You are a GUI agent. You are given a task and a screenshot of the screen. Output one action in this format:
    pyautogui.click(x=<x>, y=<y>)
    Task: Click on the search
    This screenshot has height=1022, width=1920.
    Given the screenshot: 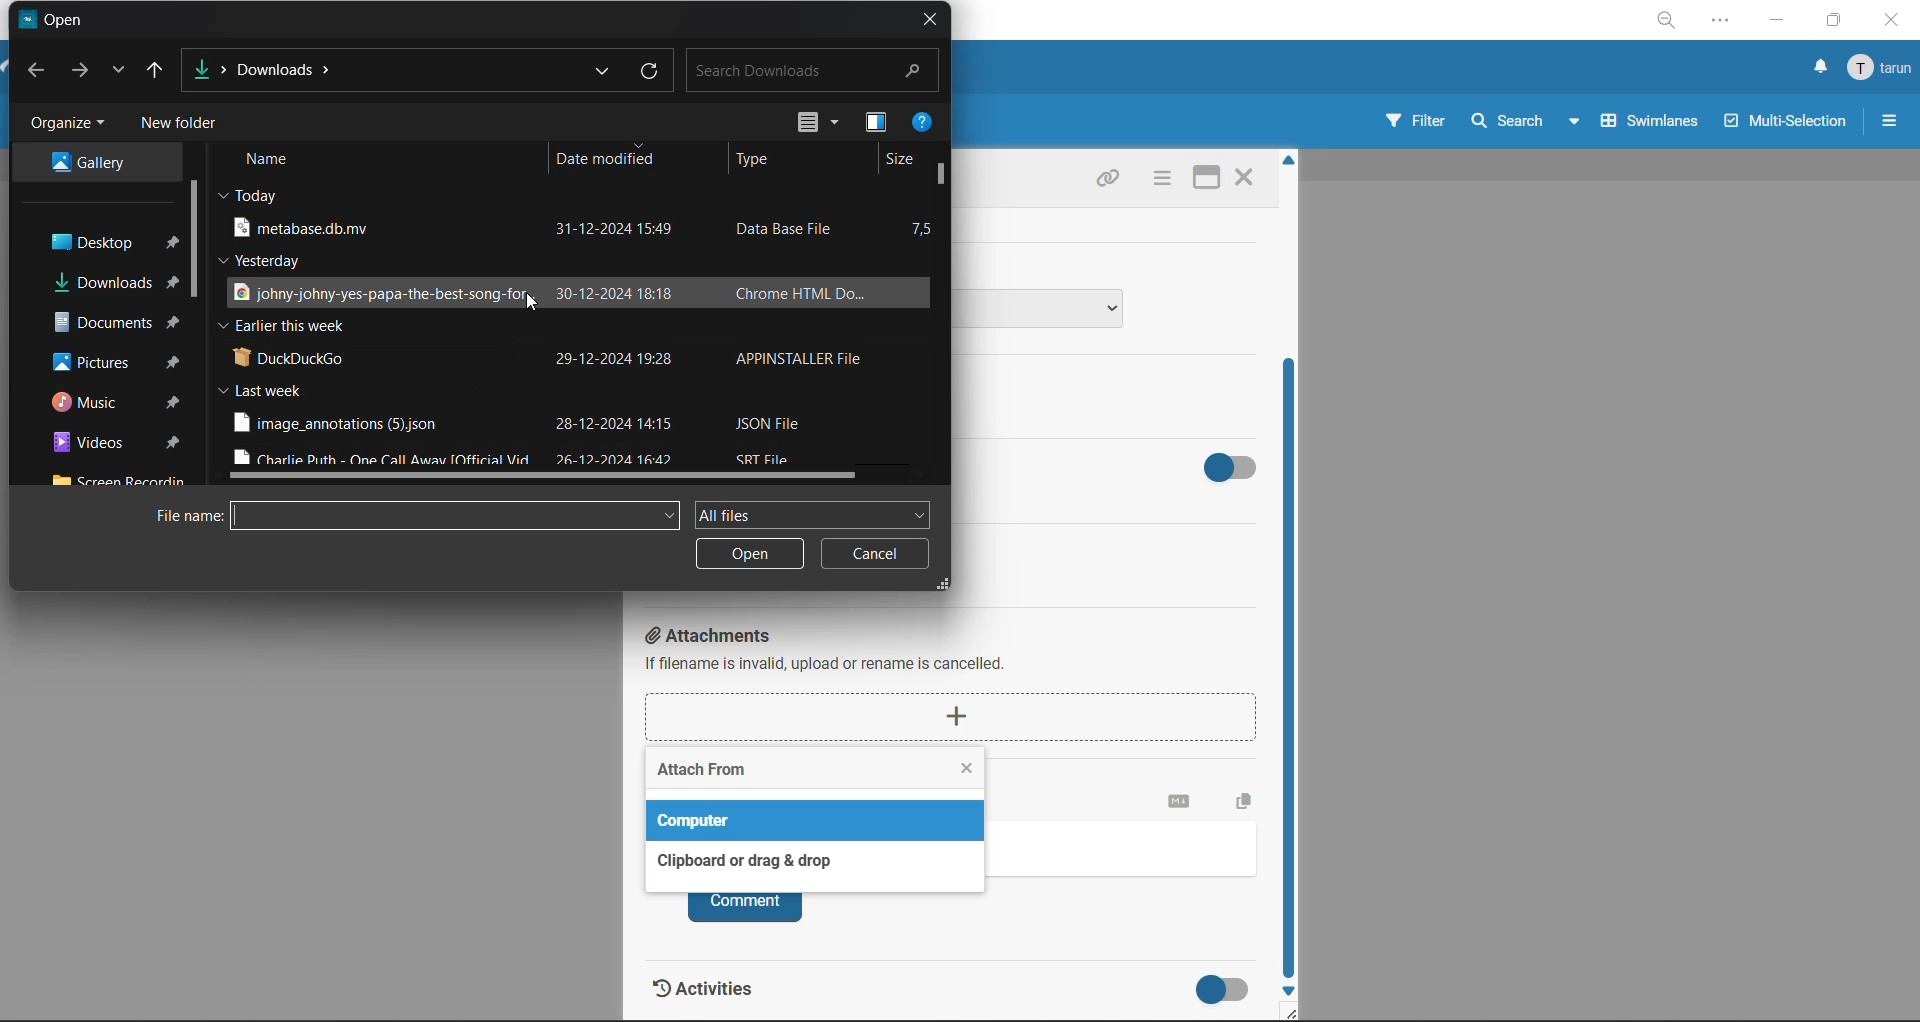 What is the action you would take?
    pyautogui.click(x=814, y=71)
    